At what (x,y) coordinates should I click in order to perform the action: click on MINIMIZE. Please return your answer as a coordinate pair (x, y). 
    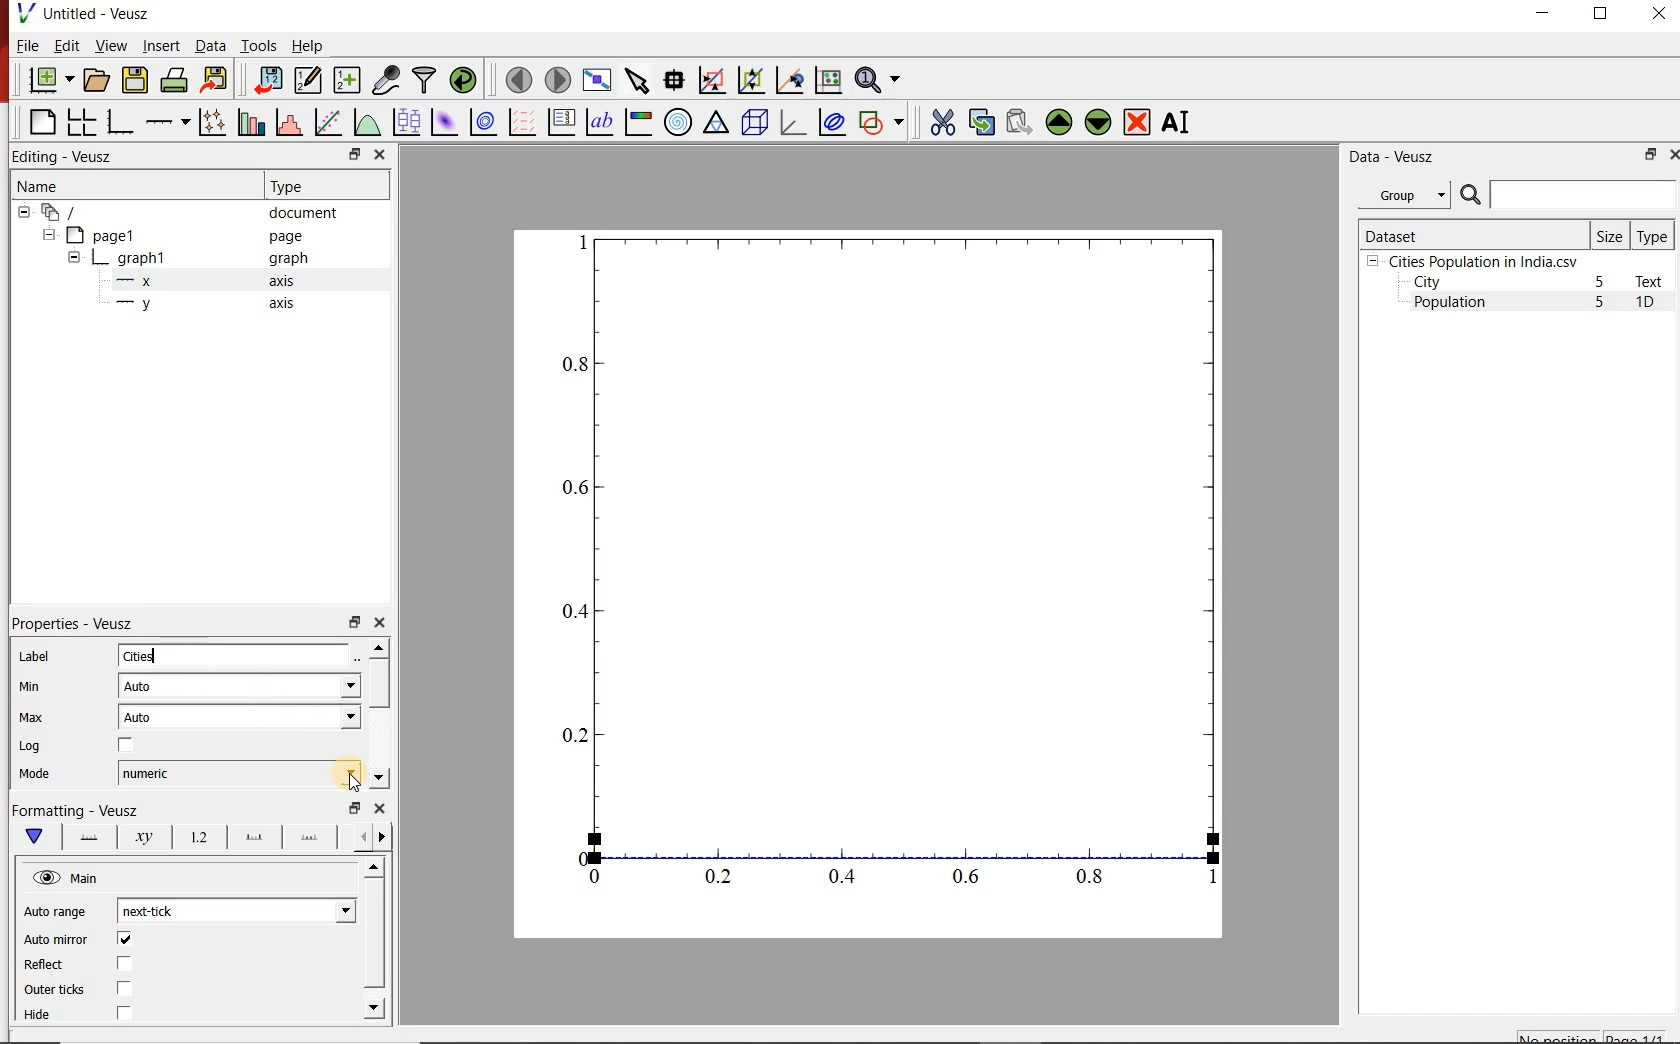
    Looking at the image, I should click on (1544, 13).